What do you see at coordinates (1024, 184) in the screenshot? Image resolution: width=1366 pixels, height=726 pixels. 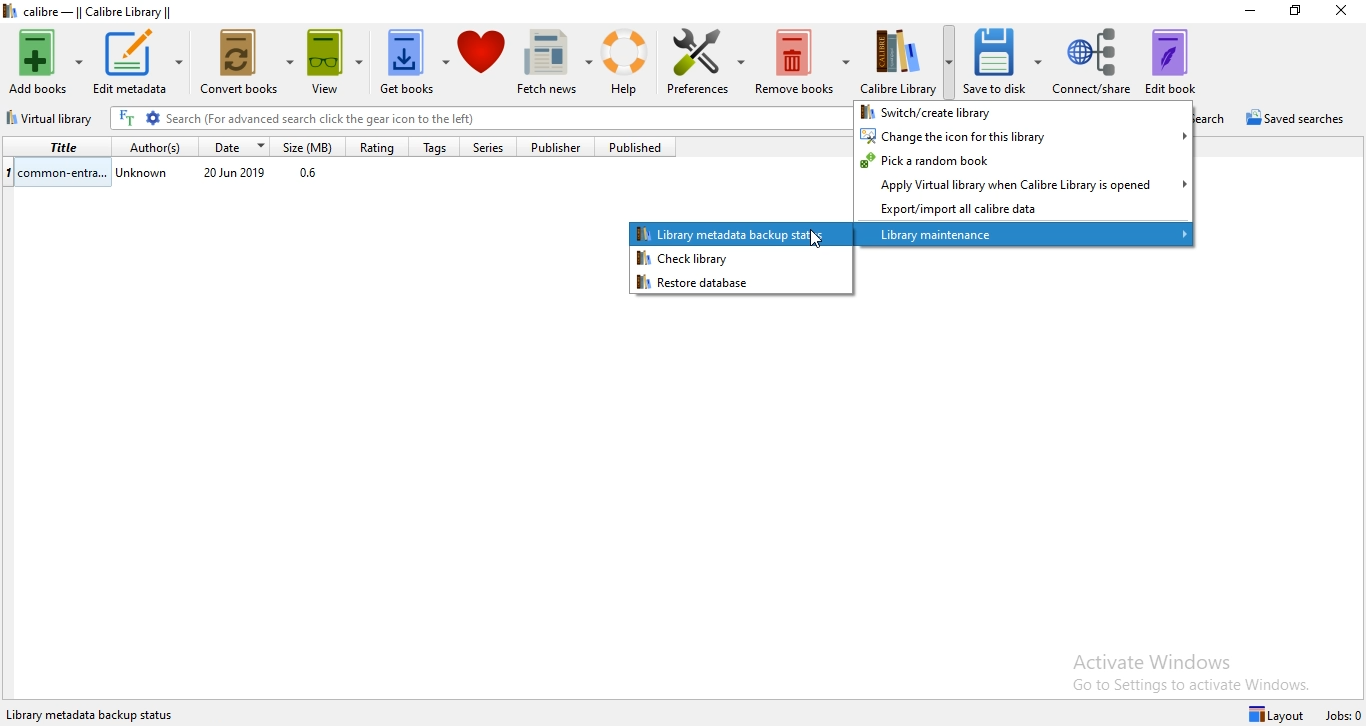 I see `apply virtual library when calibre library is opened` at bounding box center [1024, 184].